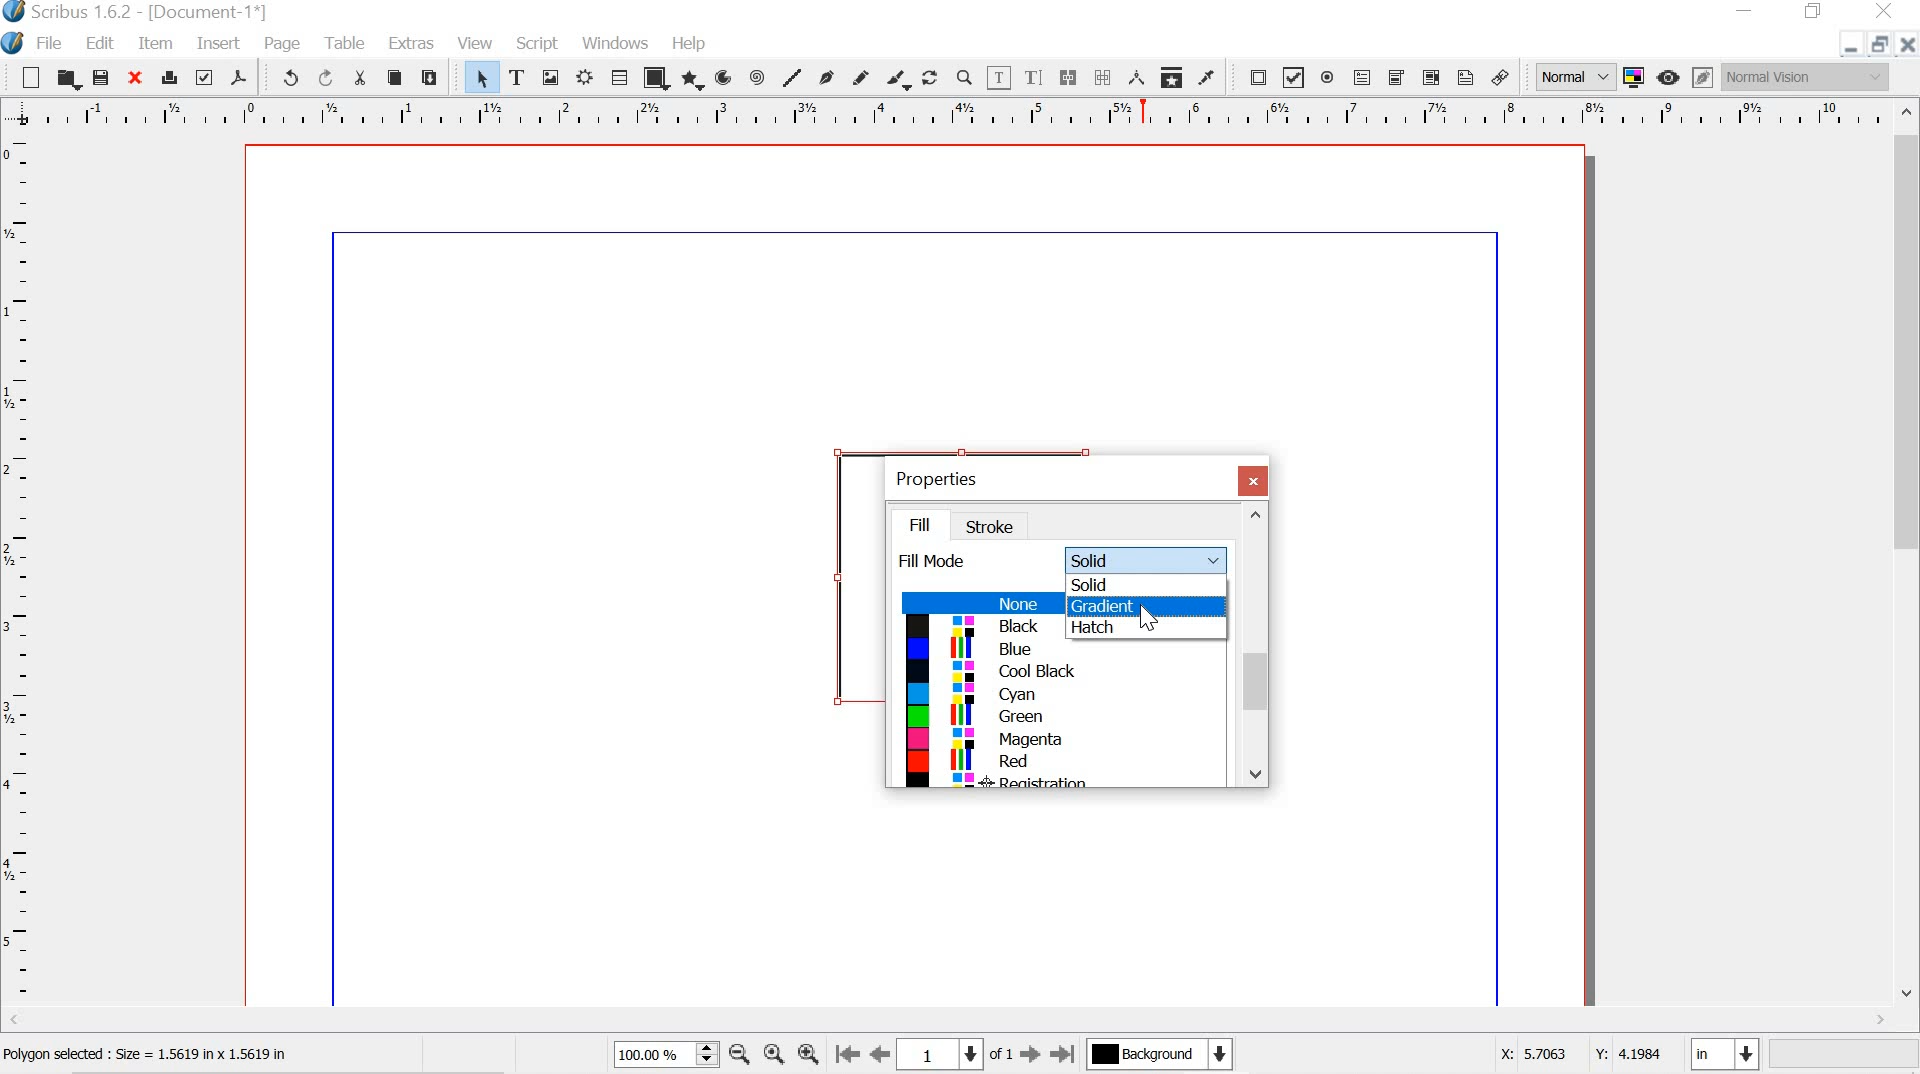 Image resolution: width=1920 pixels, height=1074 pixels. I want to click on go to previous page, so click(882, 1055).